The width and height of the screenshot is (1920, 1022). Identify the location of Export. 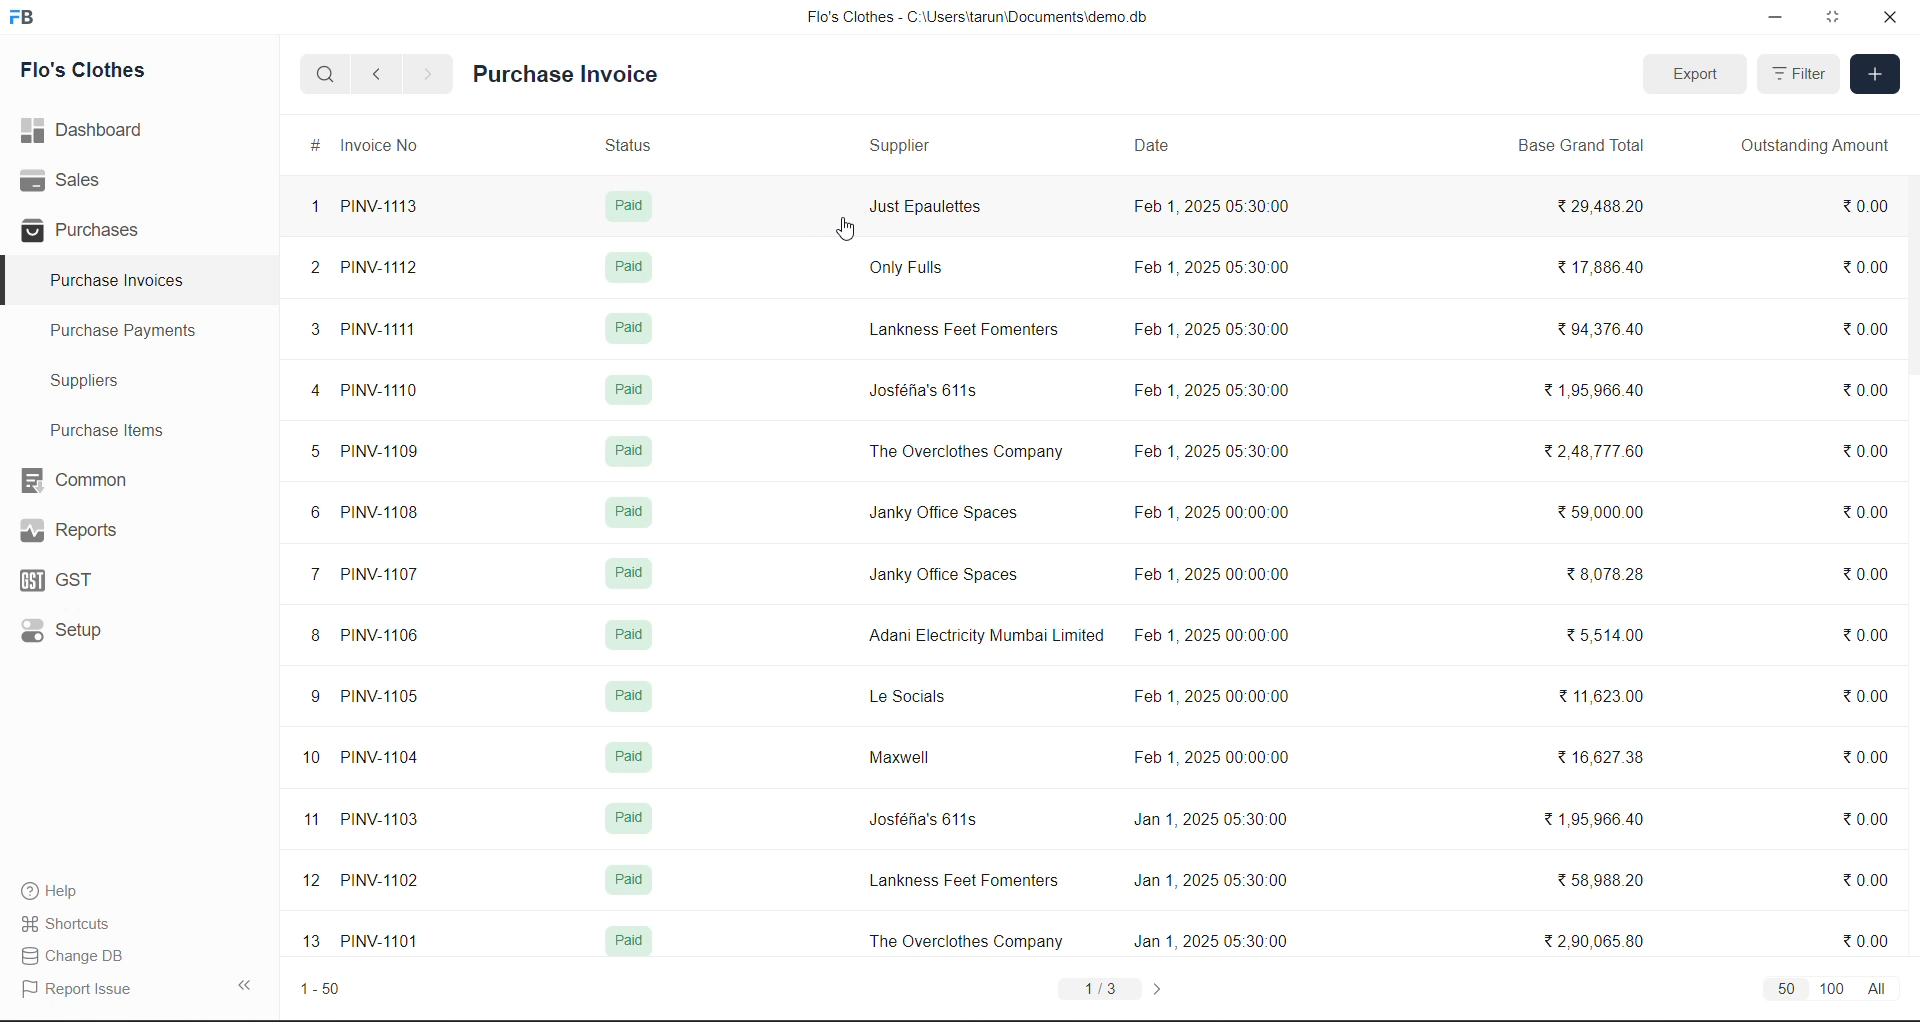
(1695, 74).